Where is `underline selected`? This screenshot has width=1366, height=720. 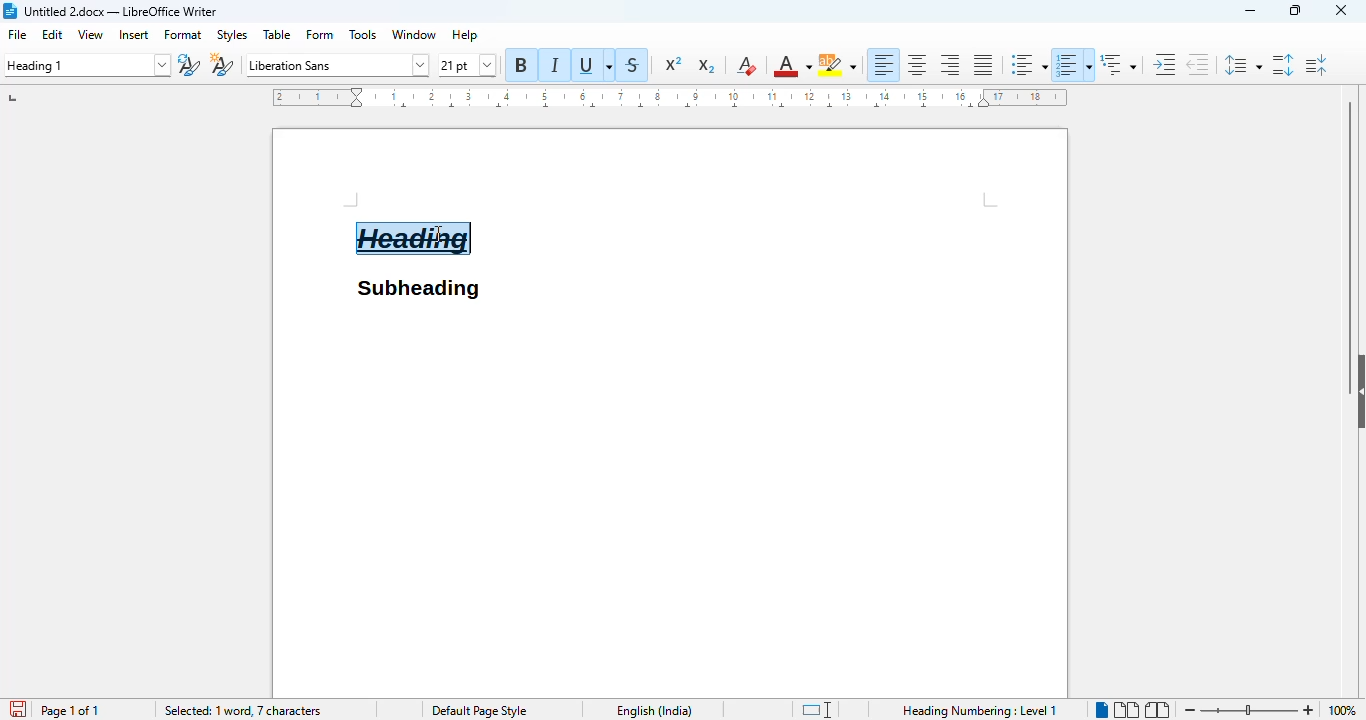 underline selected is located at coordinates (593, 64).